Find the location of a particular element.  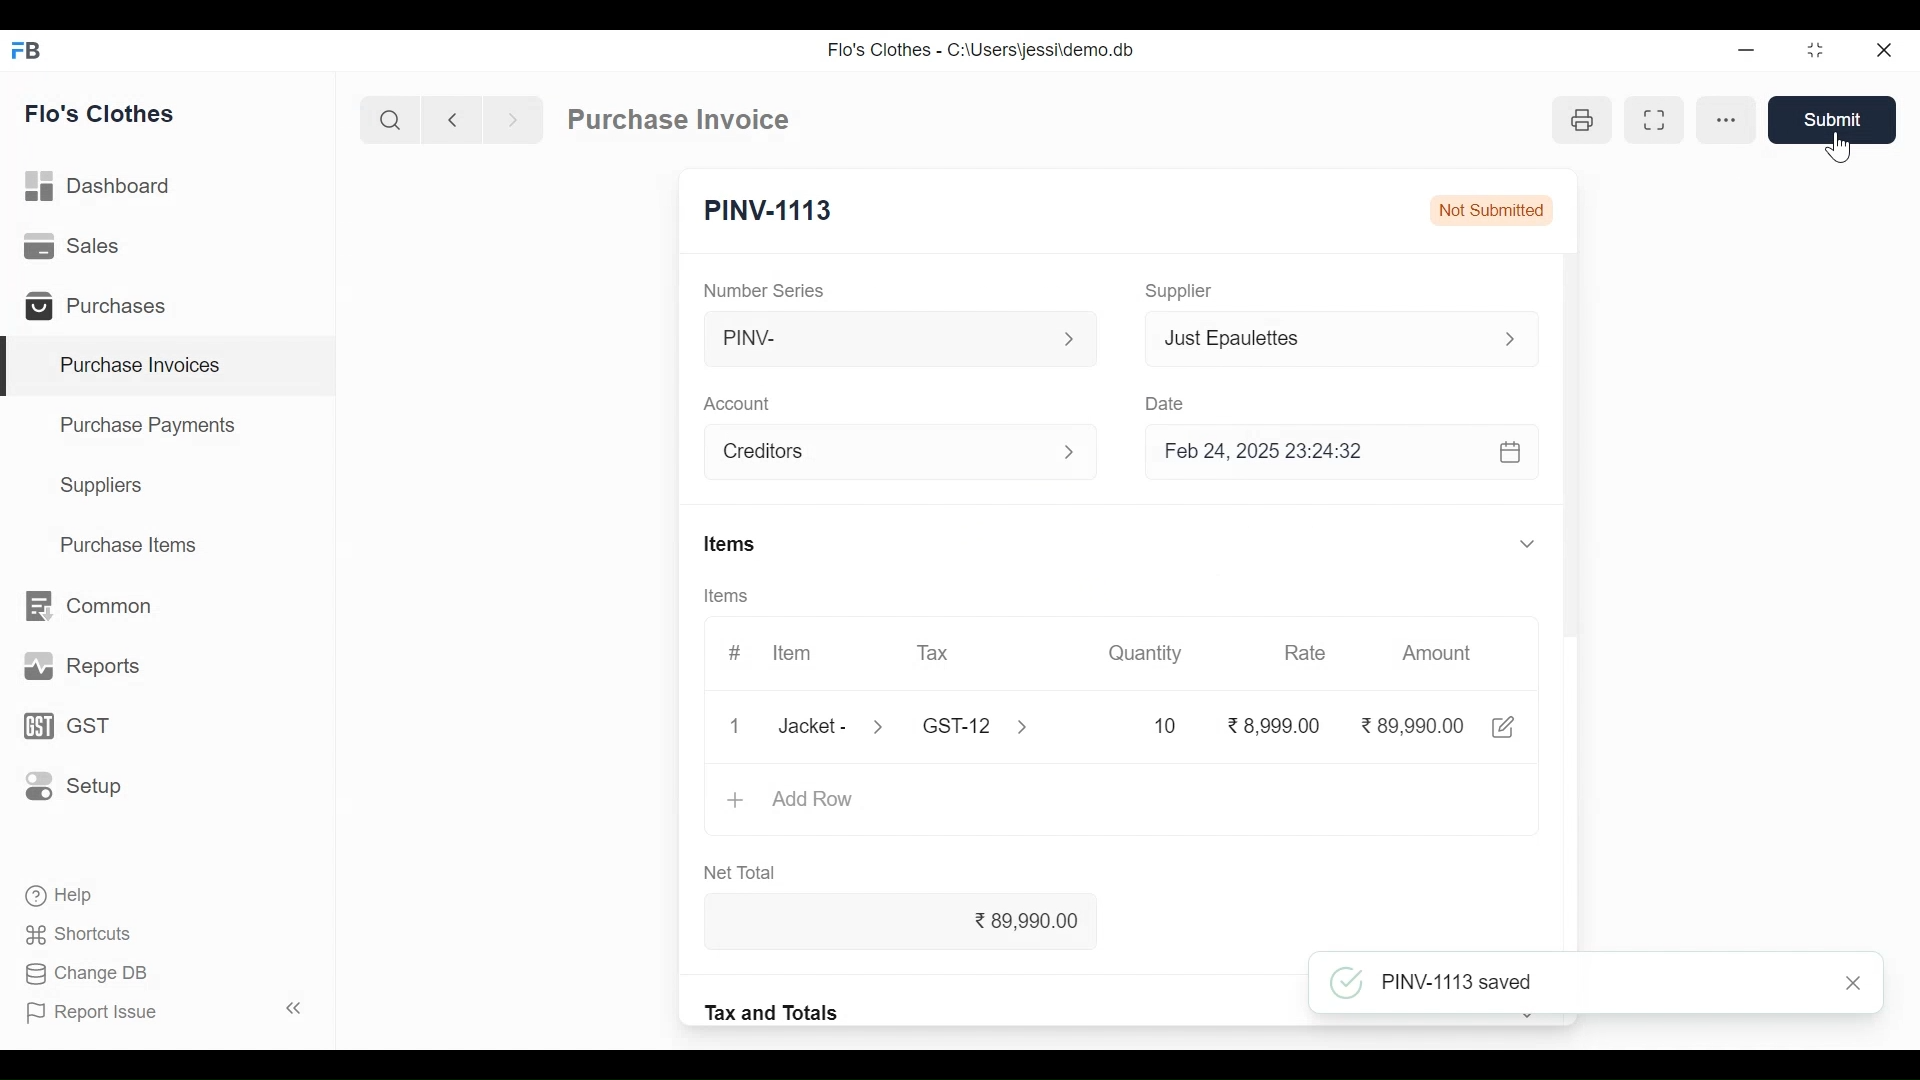

Expand is located at coordinates (1509, 339).